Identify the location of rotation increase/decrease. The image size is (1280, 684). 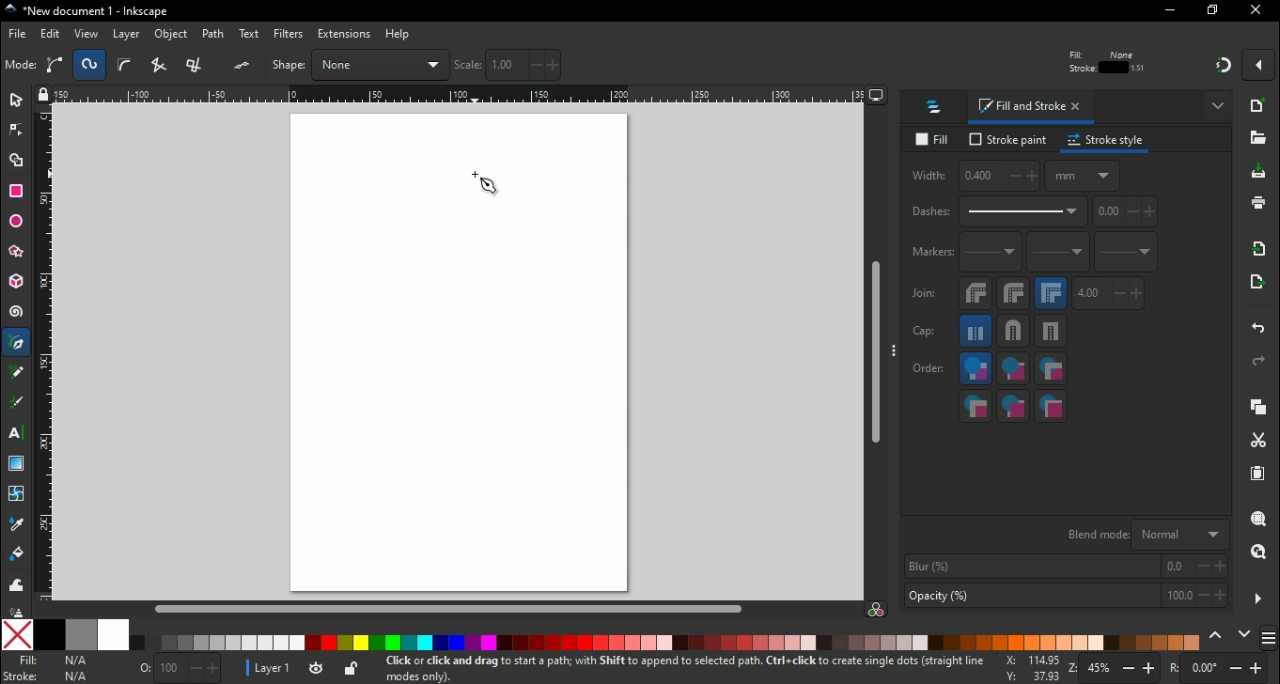
(1222, 668).